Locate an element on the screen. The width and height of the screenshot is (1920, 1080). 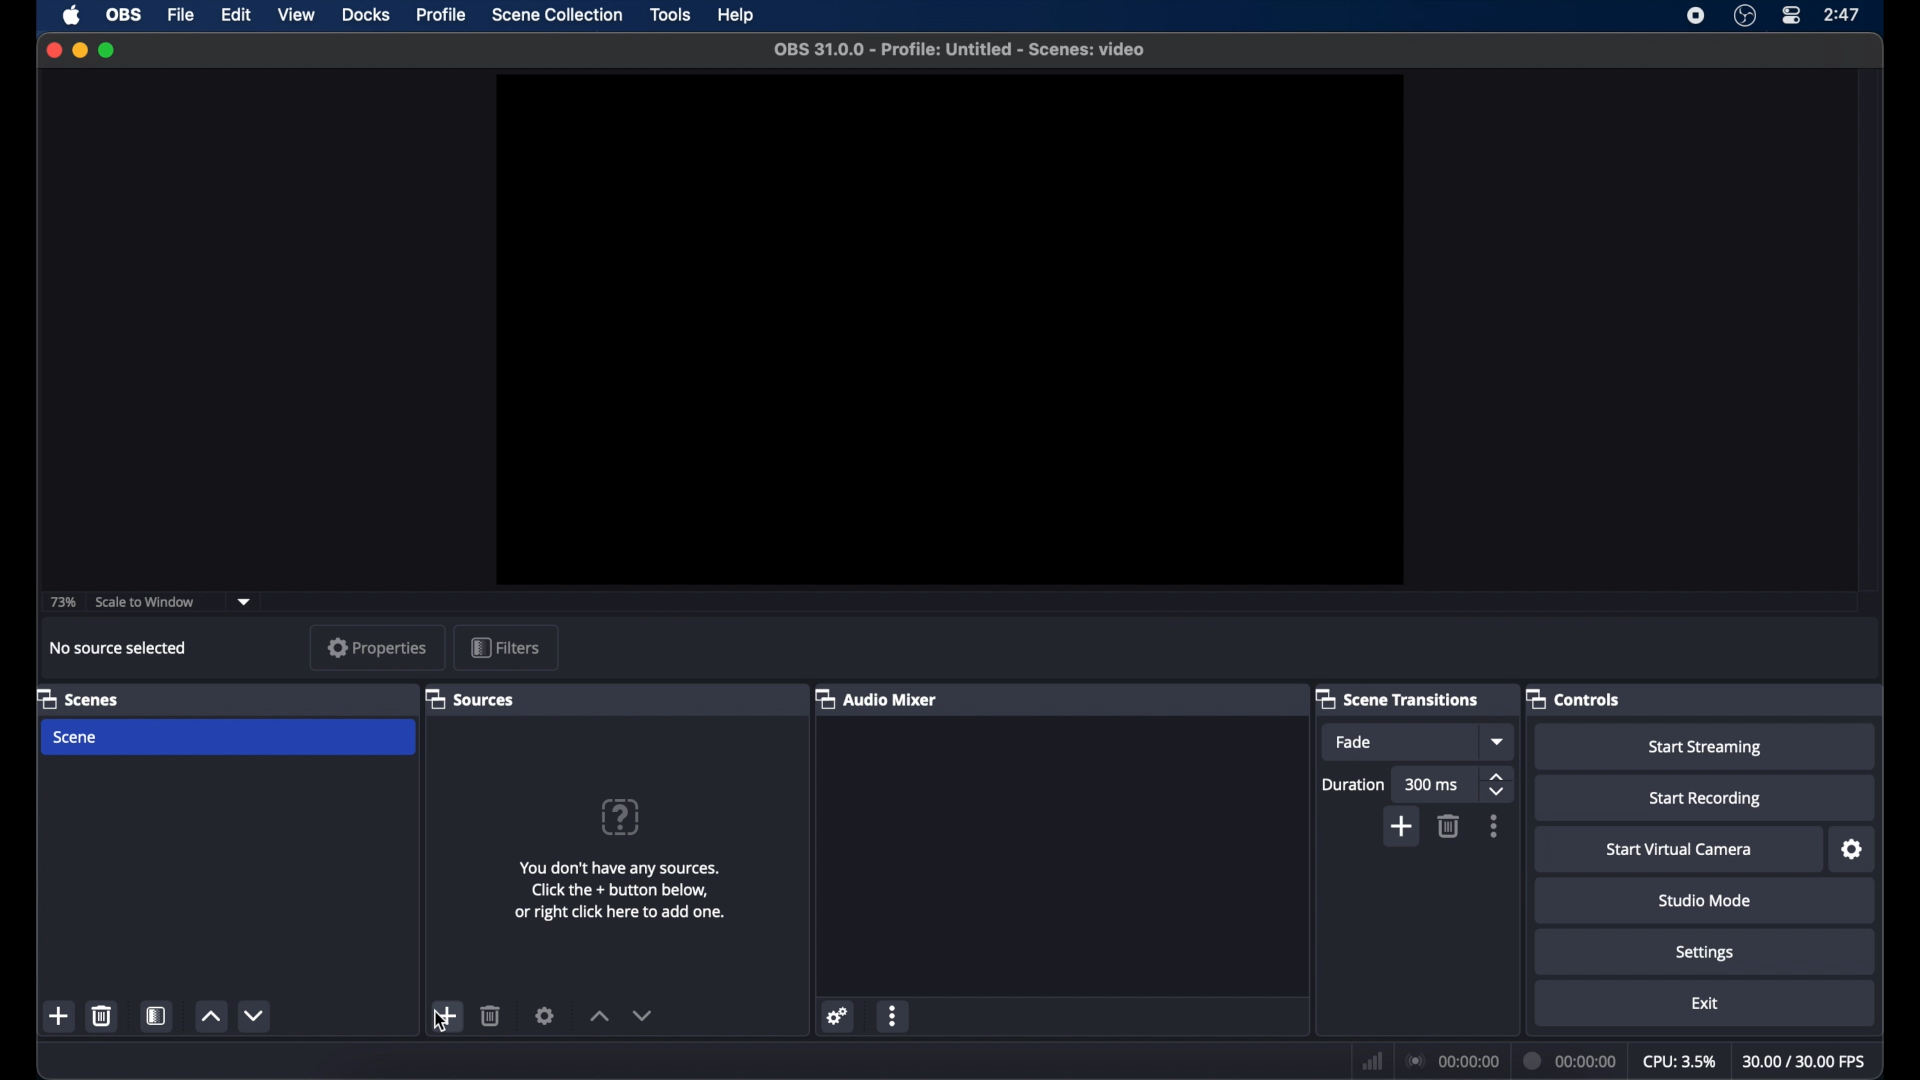
fps is located at coordinates (1804, 1060).